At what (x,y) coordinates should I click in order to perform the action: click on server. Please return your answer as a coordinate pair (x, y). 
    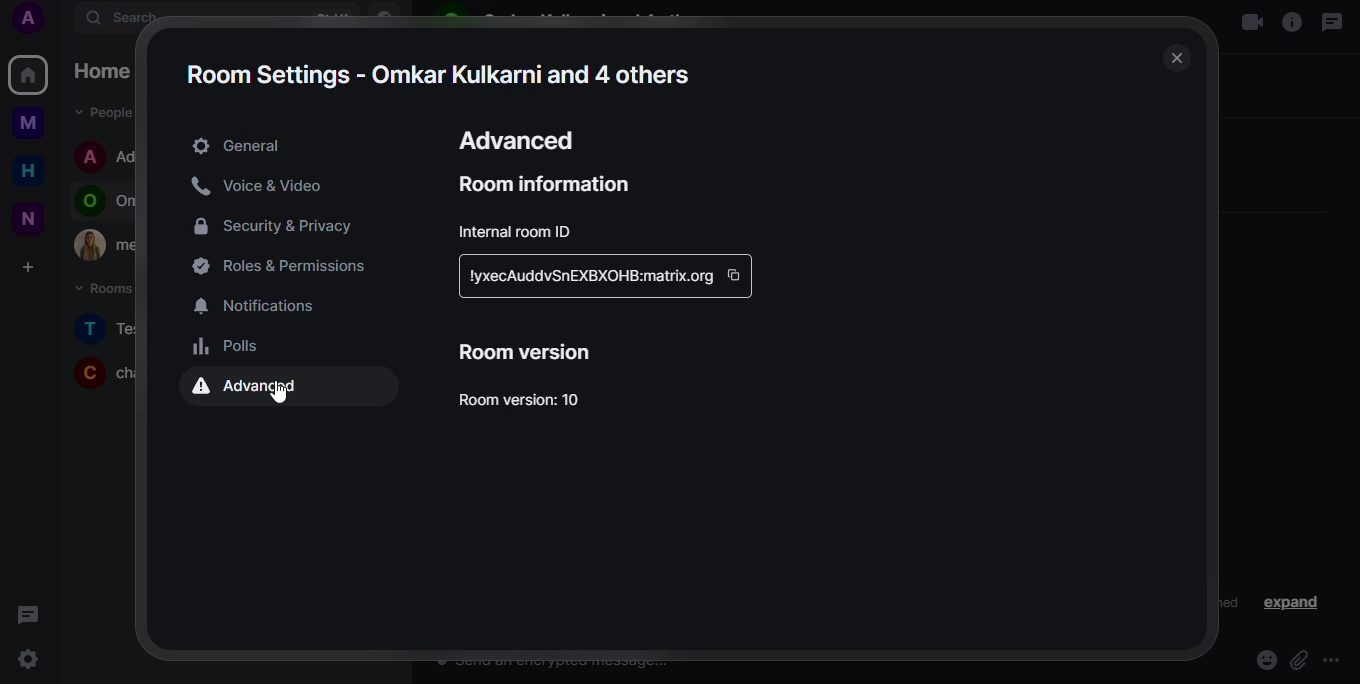
    Looking at the image, I should click on (589, 278).